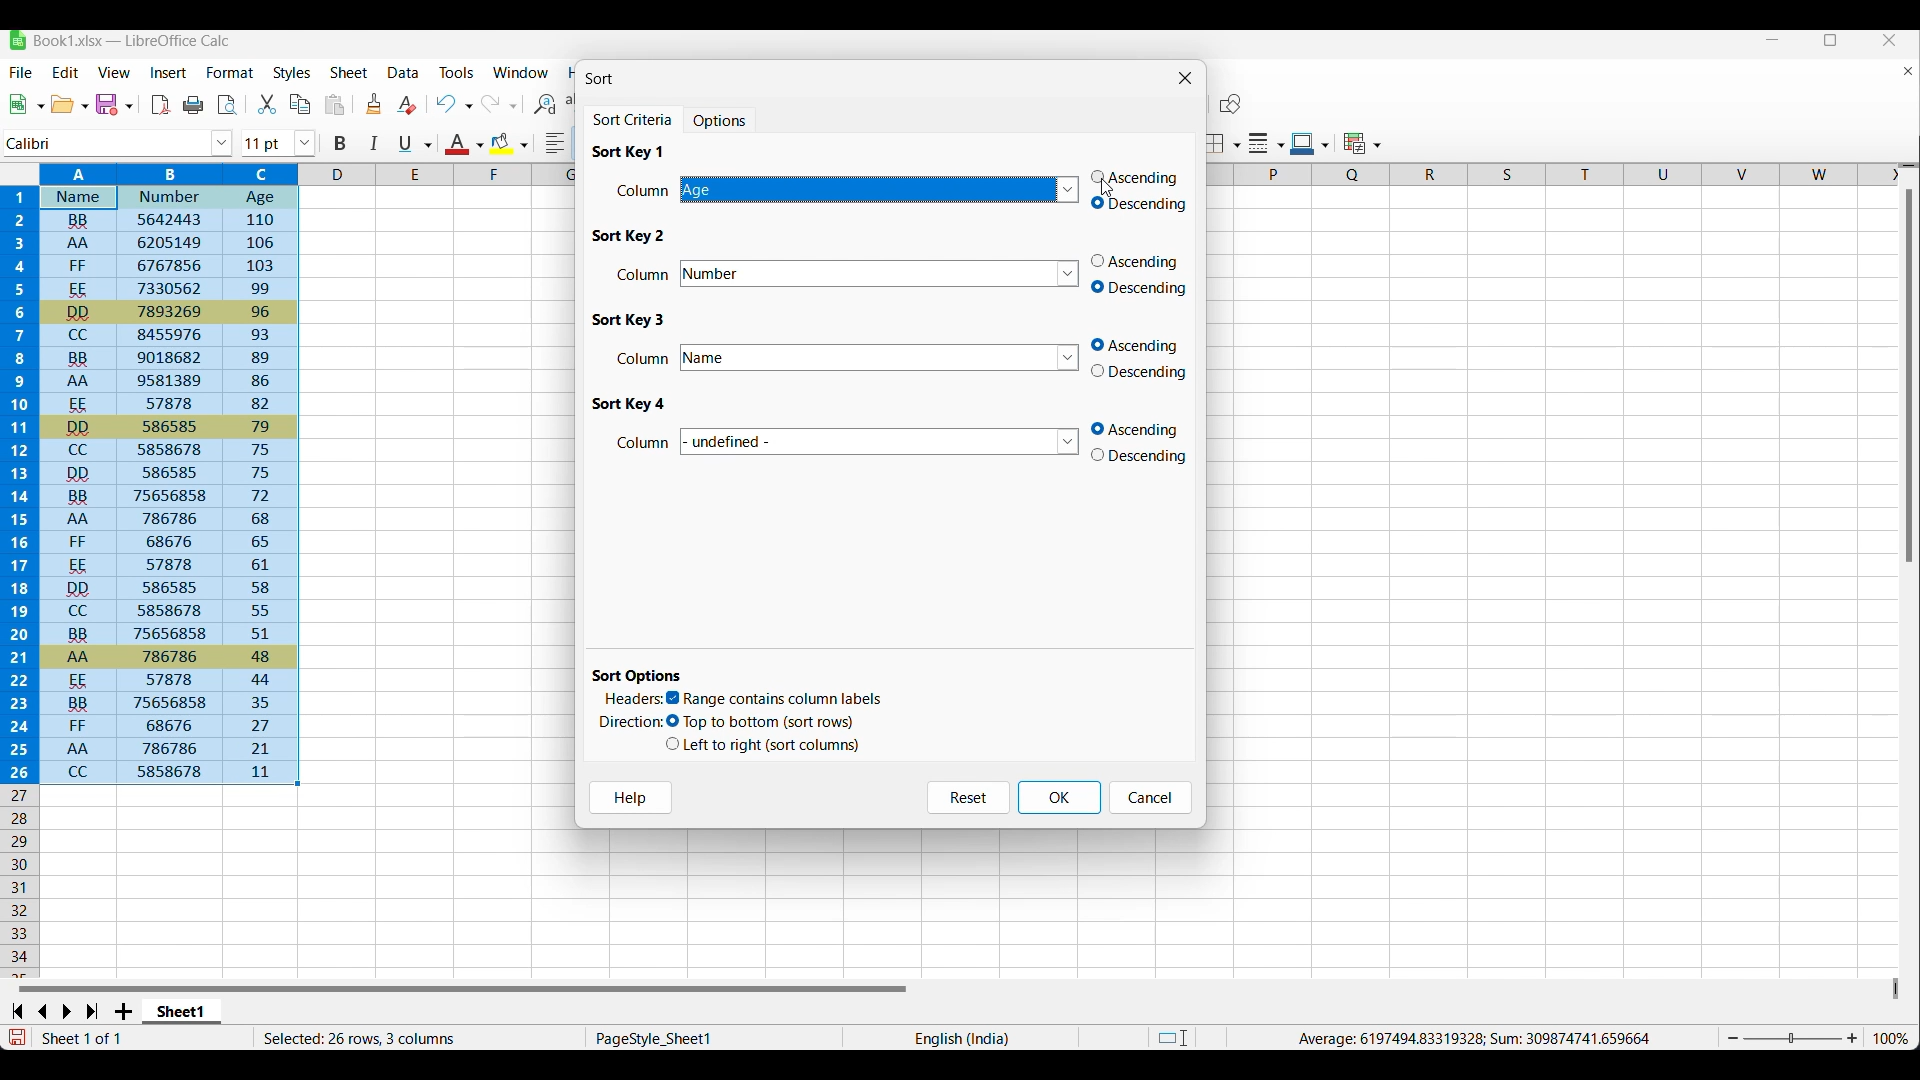  Describe the element at coordinates (107, 144) in the screenshot. I see `Input font` at that location.